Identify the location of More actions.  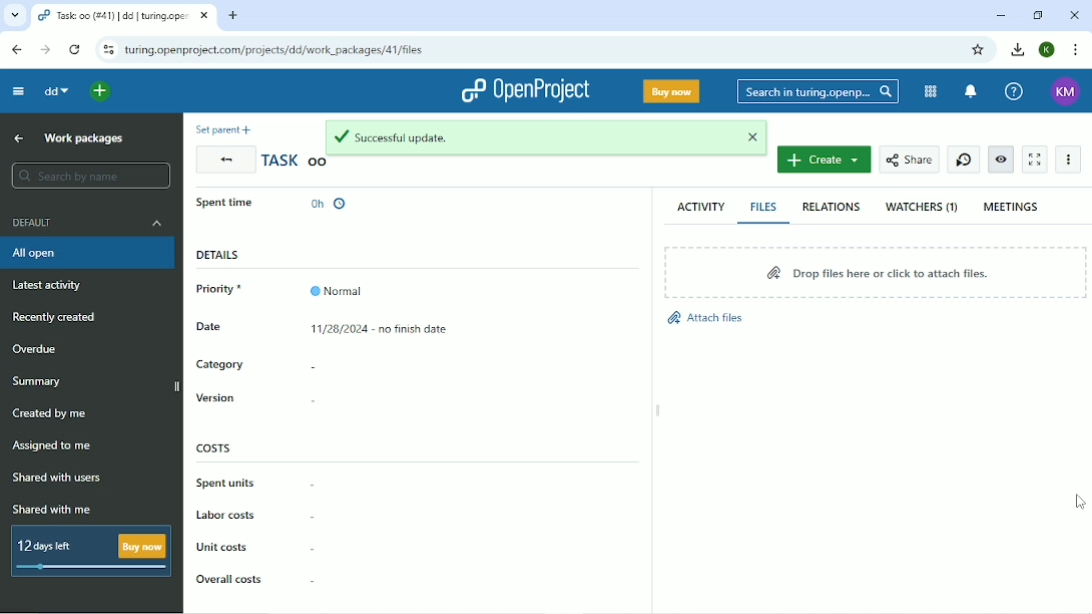
(1067, 159).